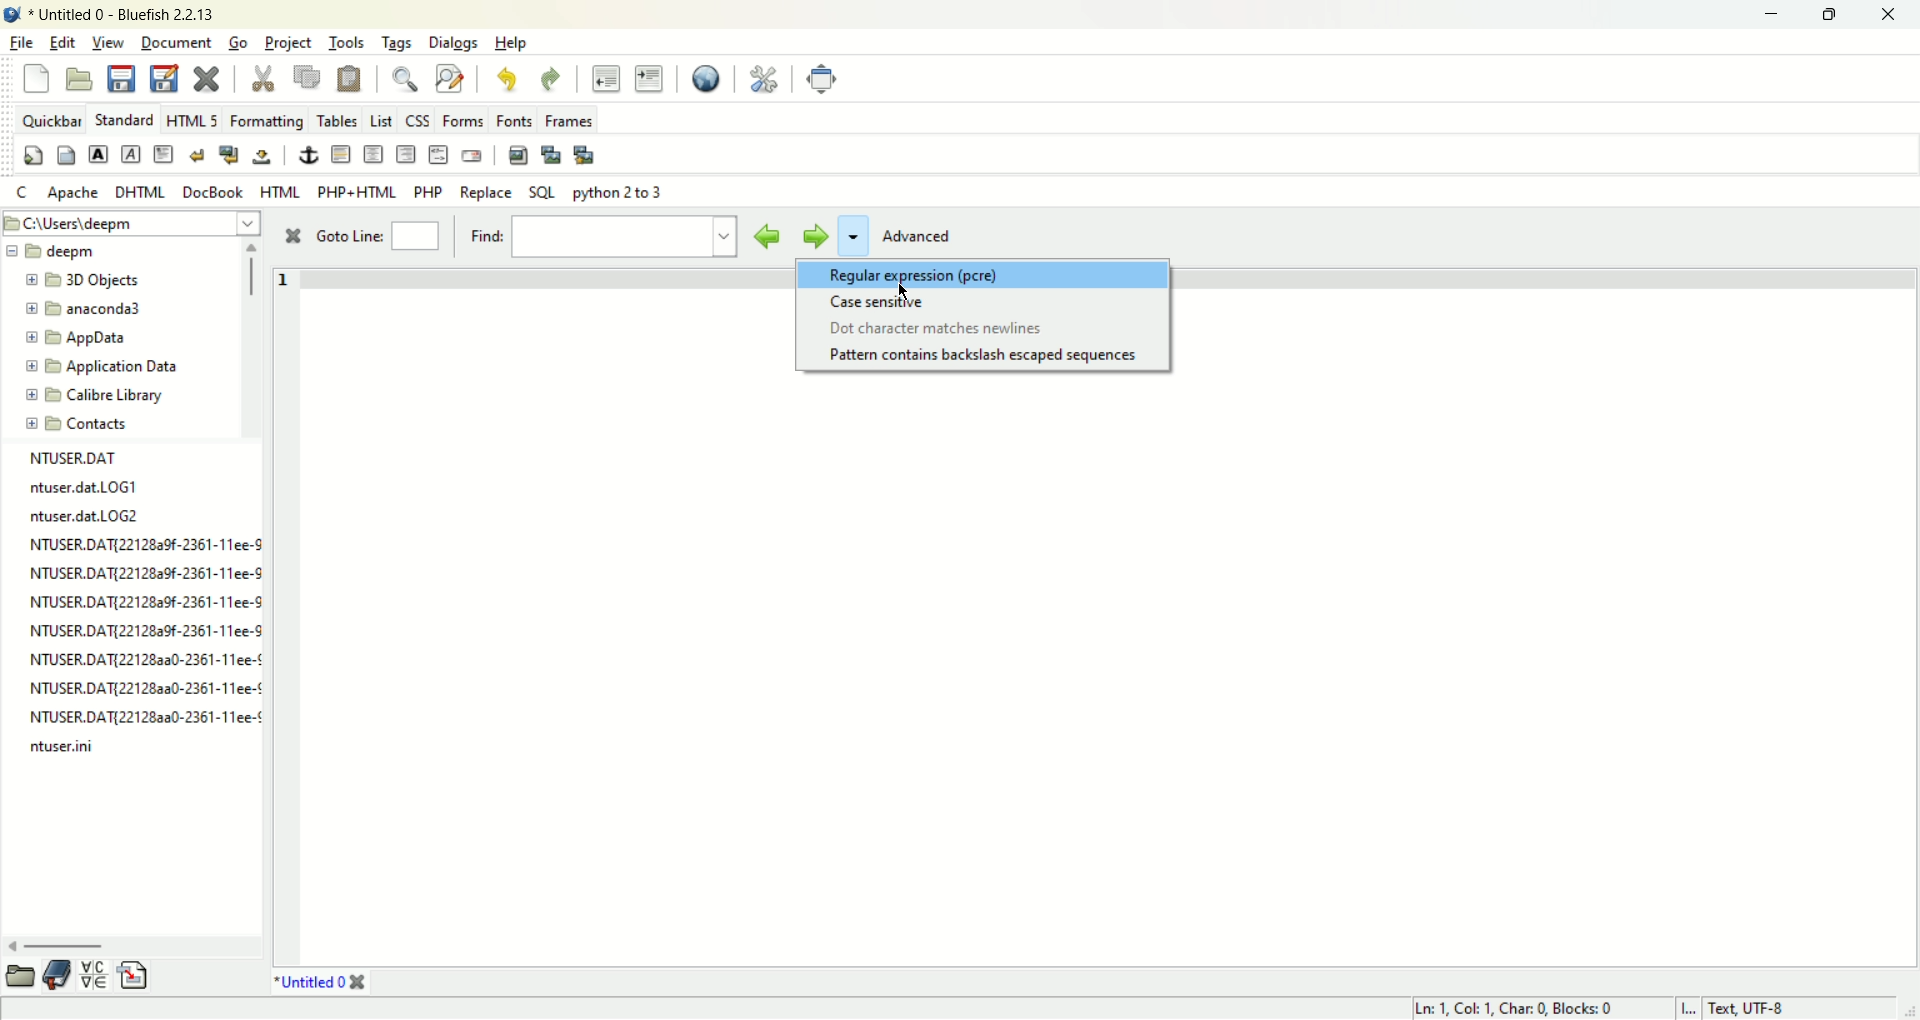 The height and width of the screenshot is (1020, 1920). I want to click on tags, so click(395, 43).